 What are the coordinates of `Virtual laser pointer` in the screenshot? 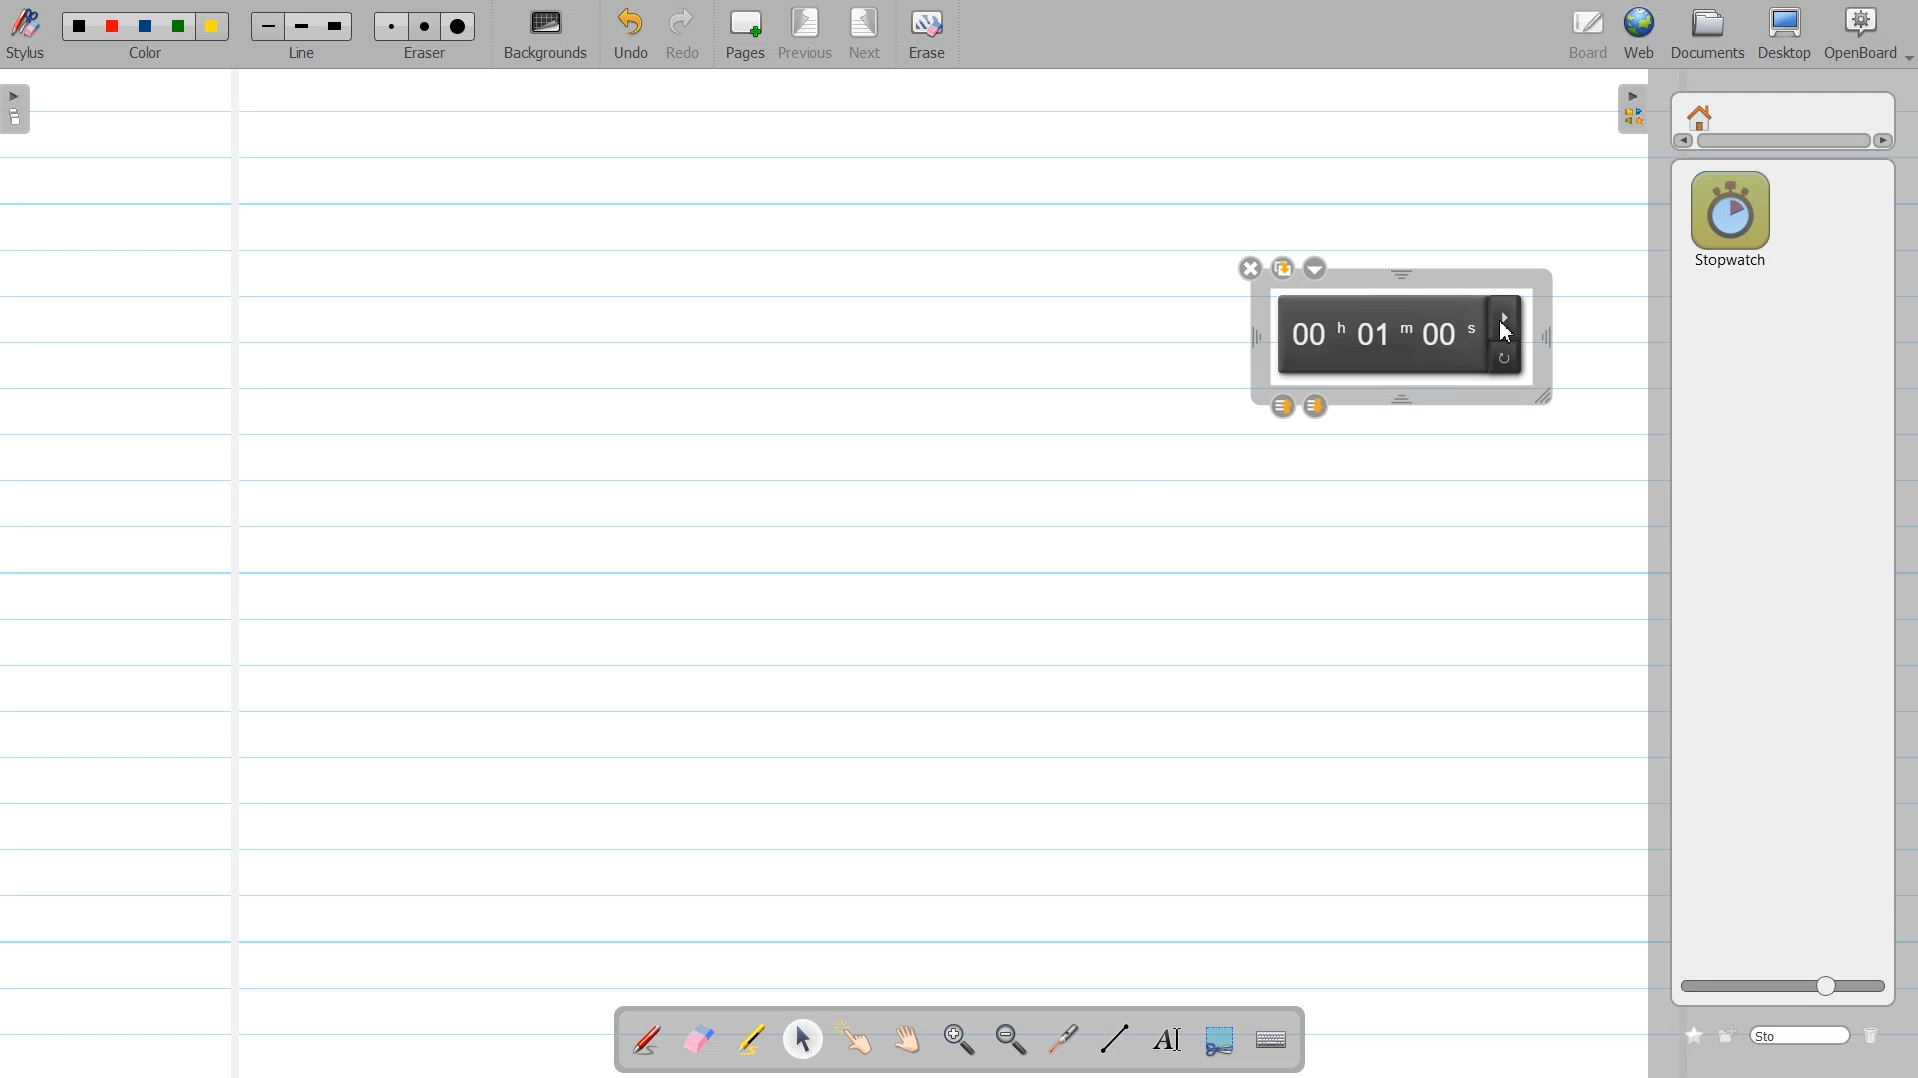 It's located at (1063, 1040).